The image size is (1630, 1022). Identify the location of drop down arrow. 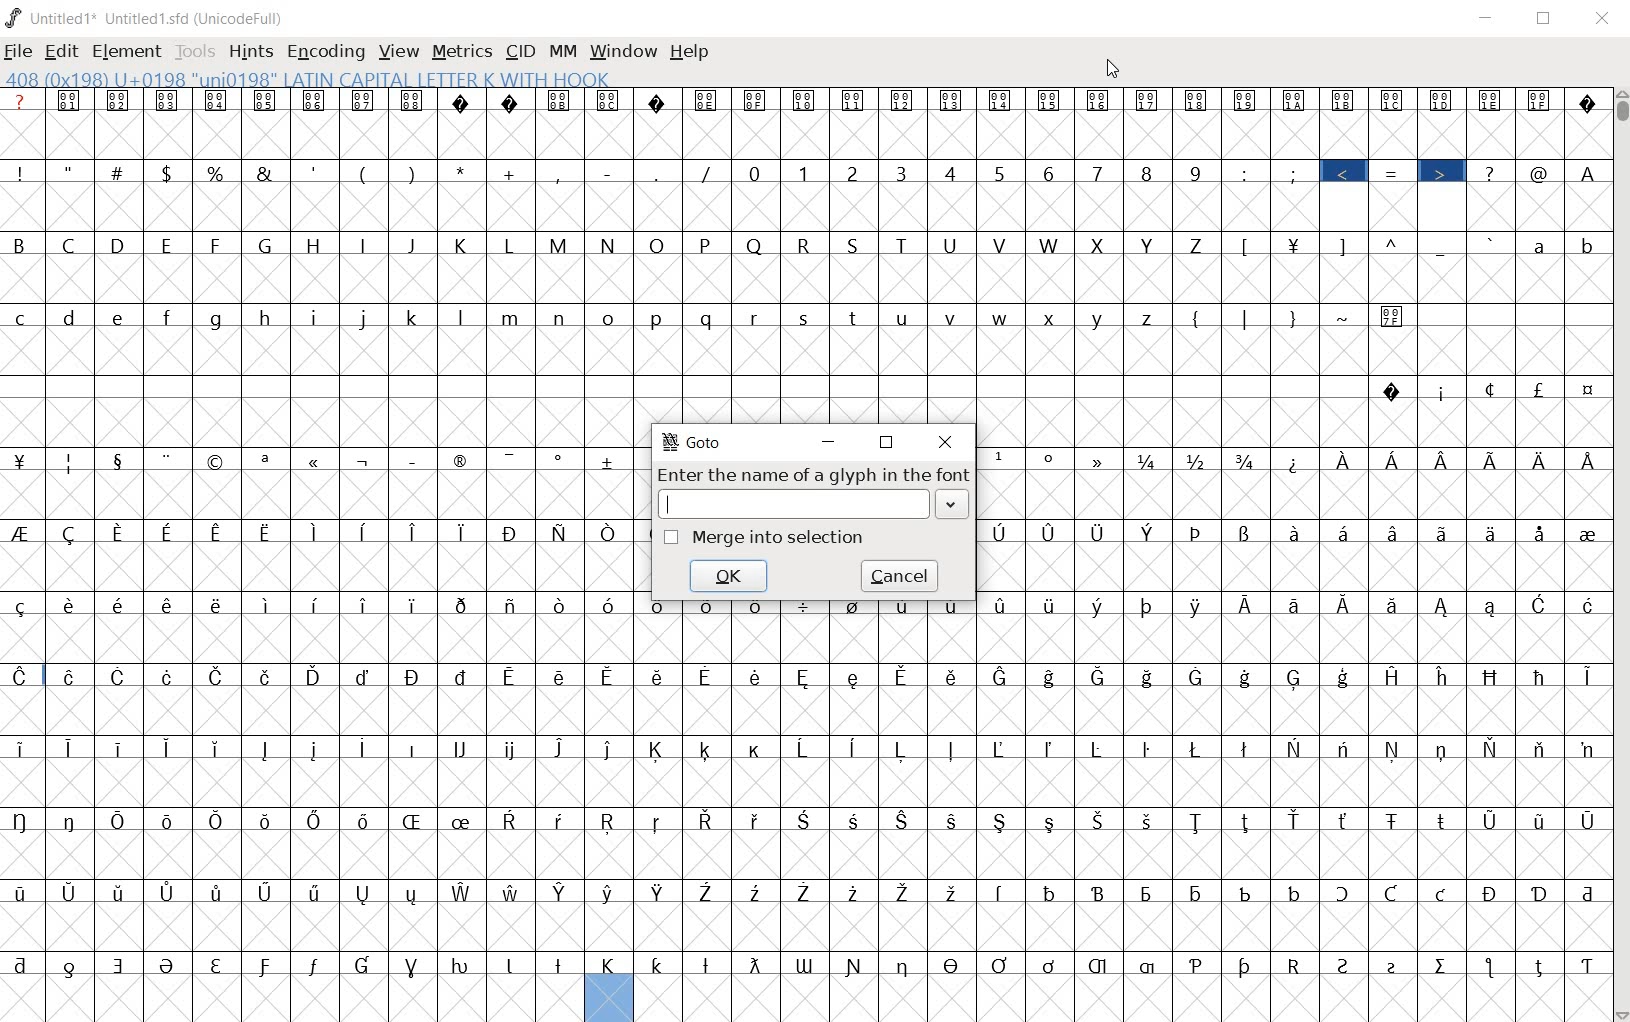
(952, 507).